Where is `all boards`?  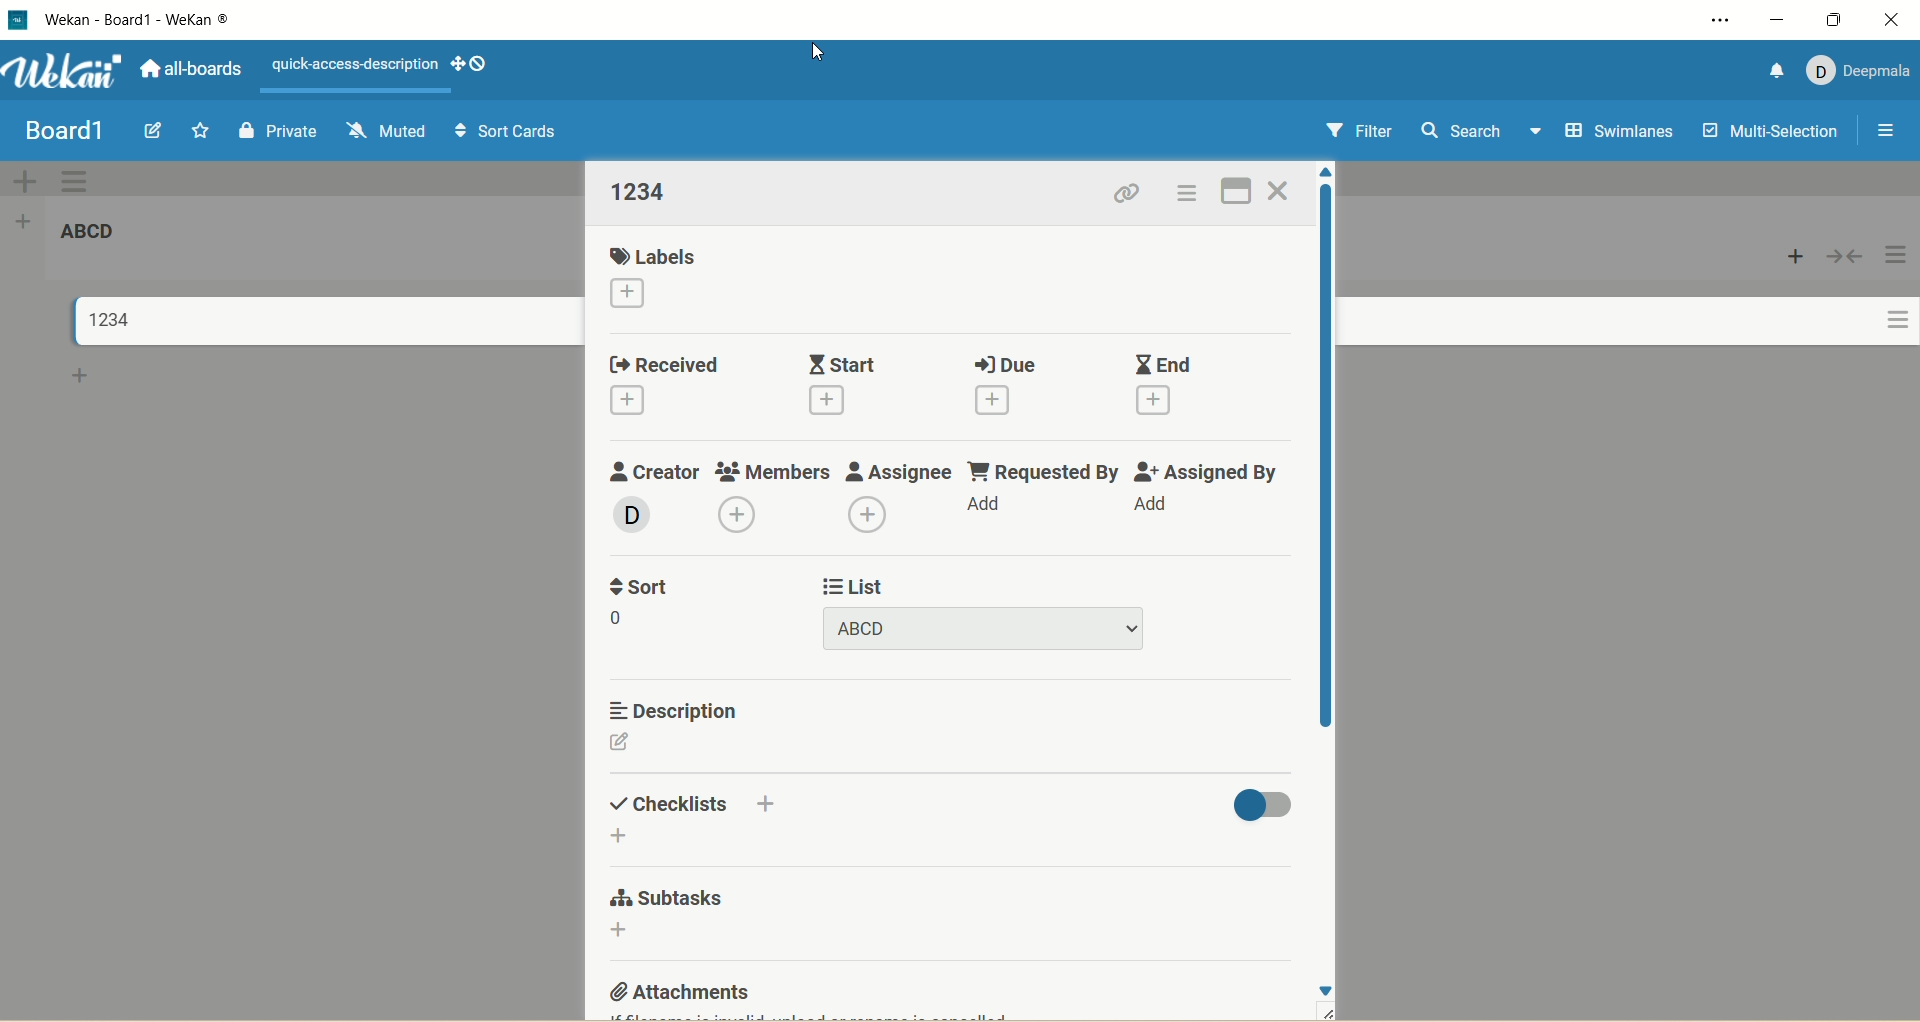
all boards is located at coordinates (187, 69).